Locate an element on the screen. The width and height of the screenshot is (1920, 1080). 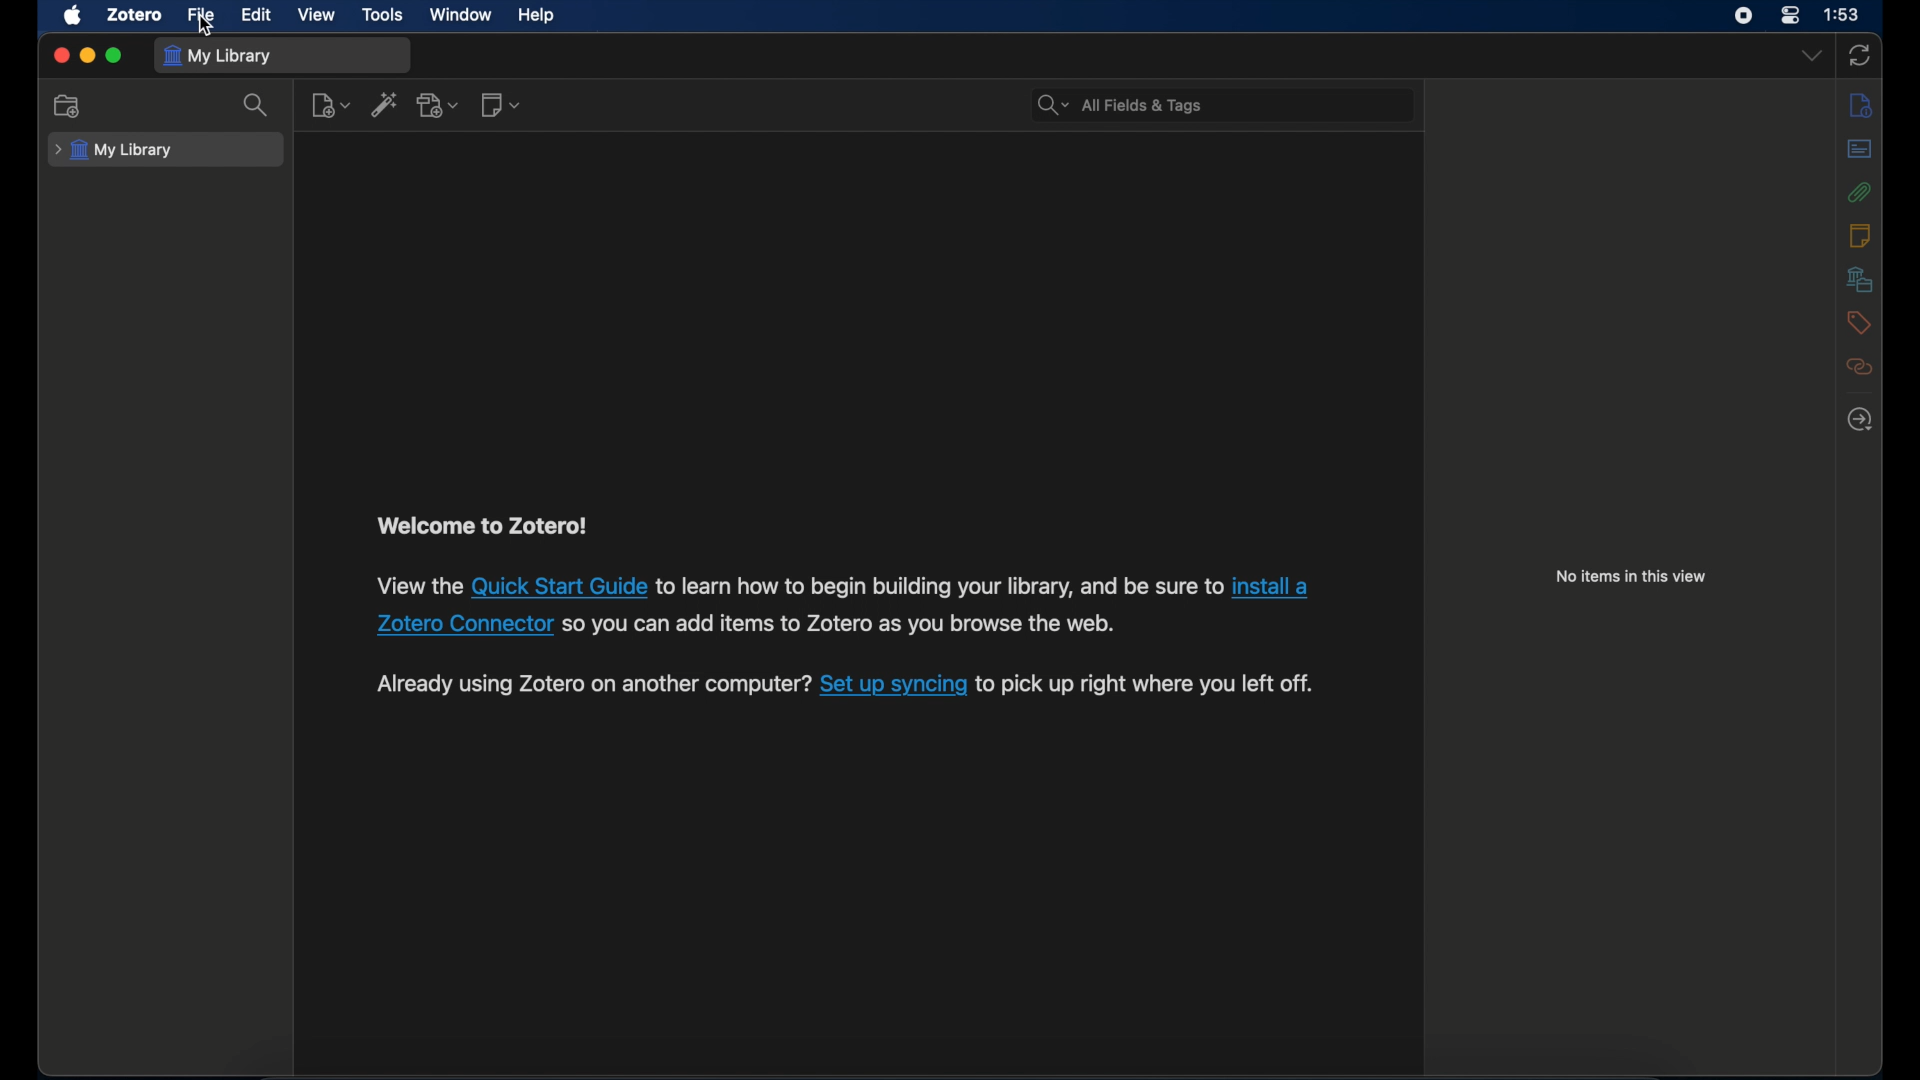
tags is located at coordinates (1859, 321).